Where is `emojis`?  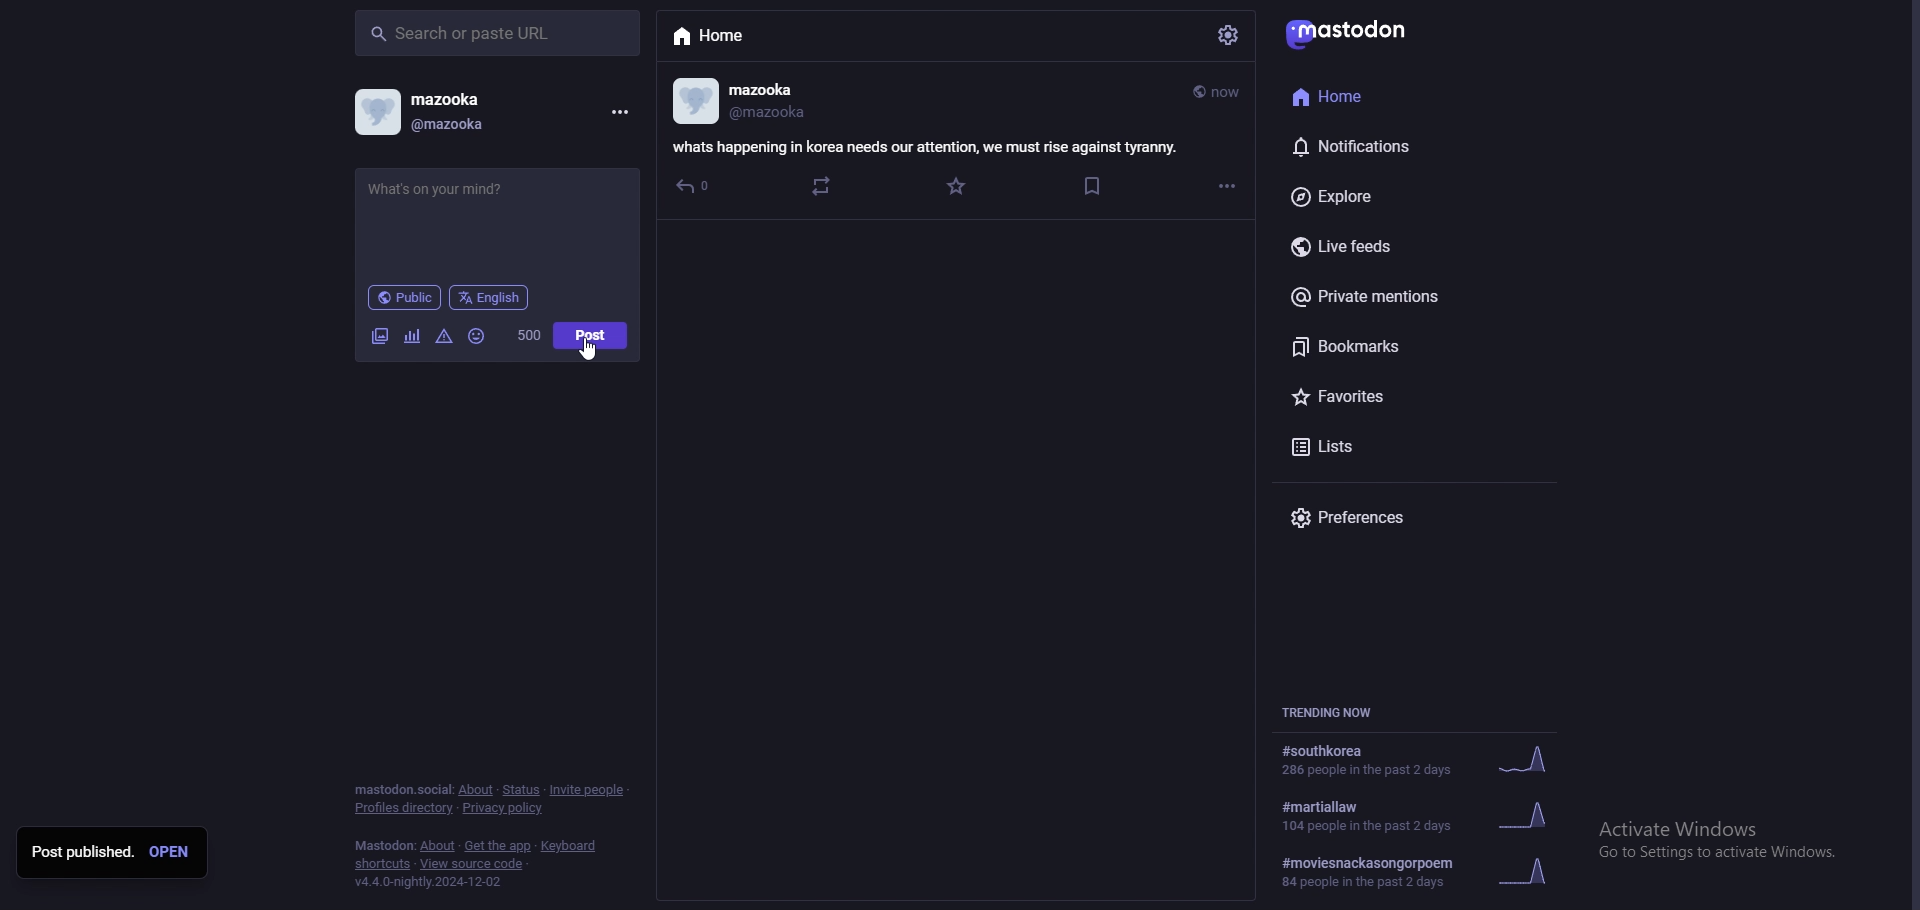
emojis is located at coordinates (478, 337).